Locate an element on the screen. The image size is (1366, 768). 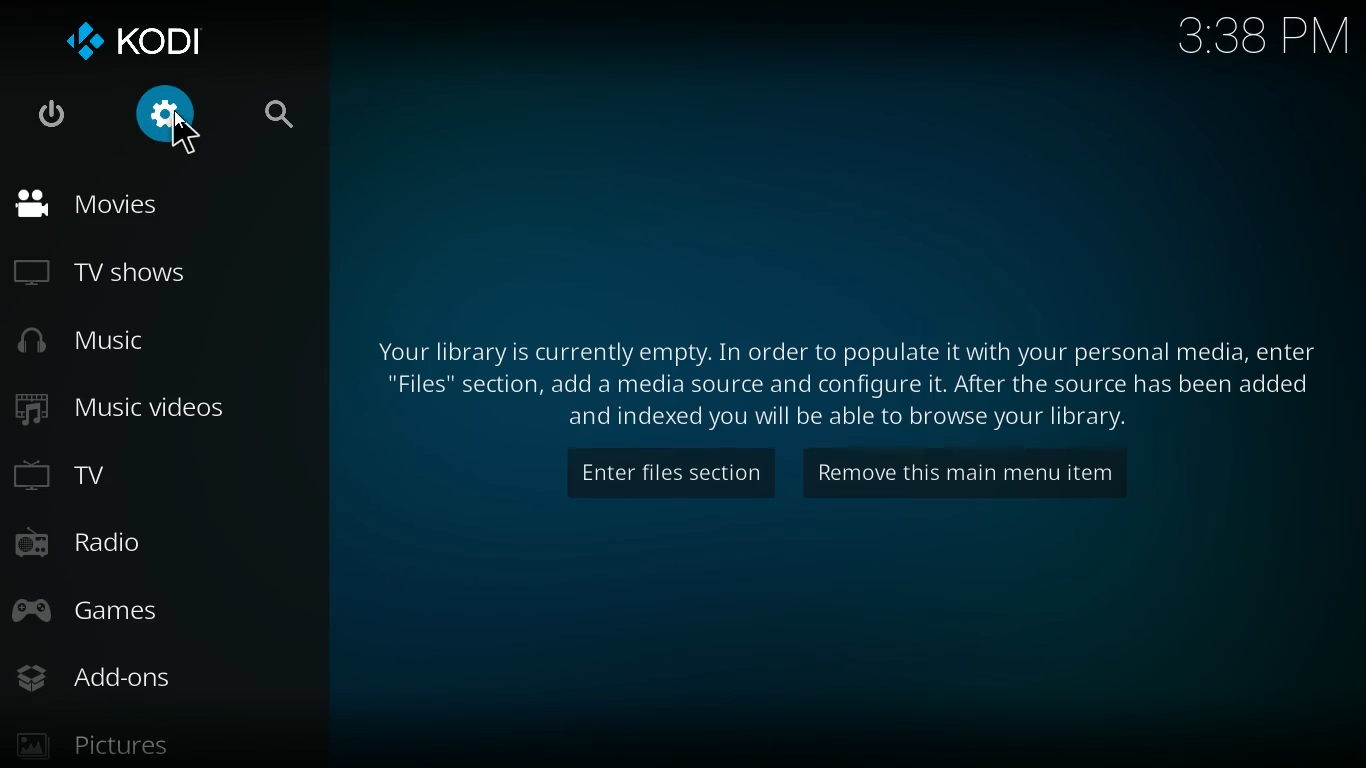
tv is located at coordinates (153, 475).